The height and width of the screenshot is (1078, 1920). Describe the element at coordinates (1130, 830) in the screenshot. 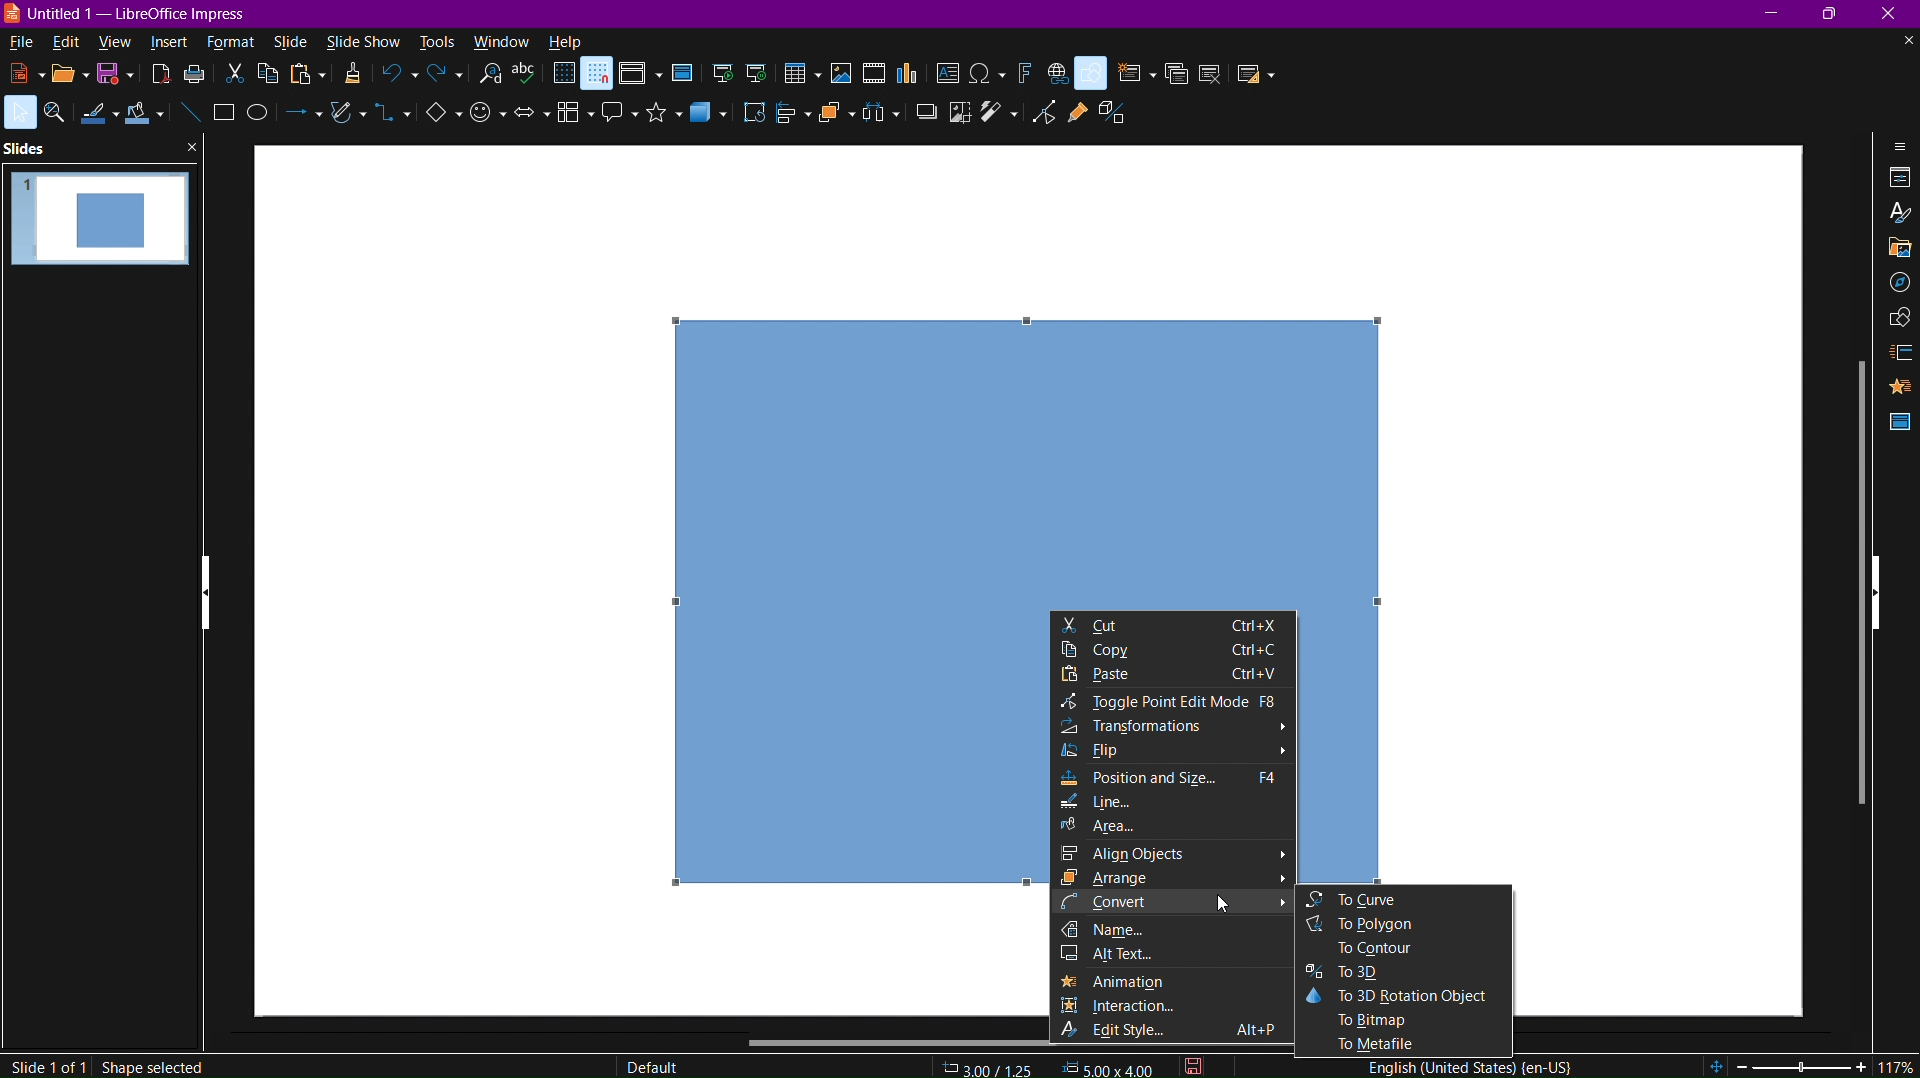

I see `Area` at that location.